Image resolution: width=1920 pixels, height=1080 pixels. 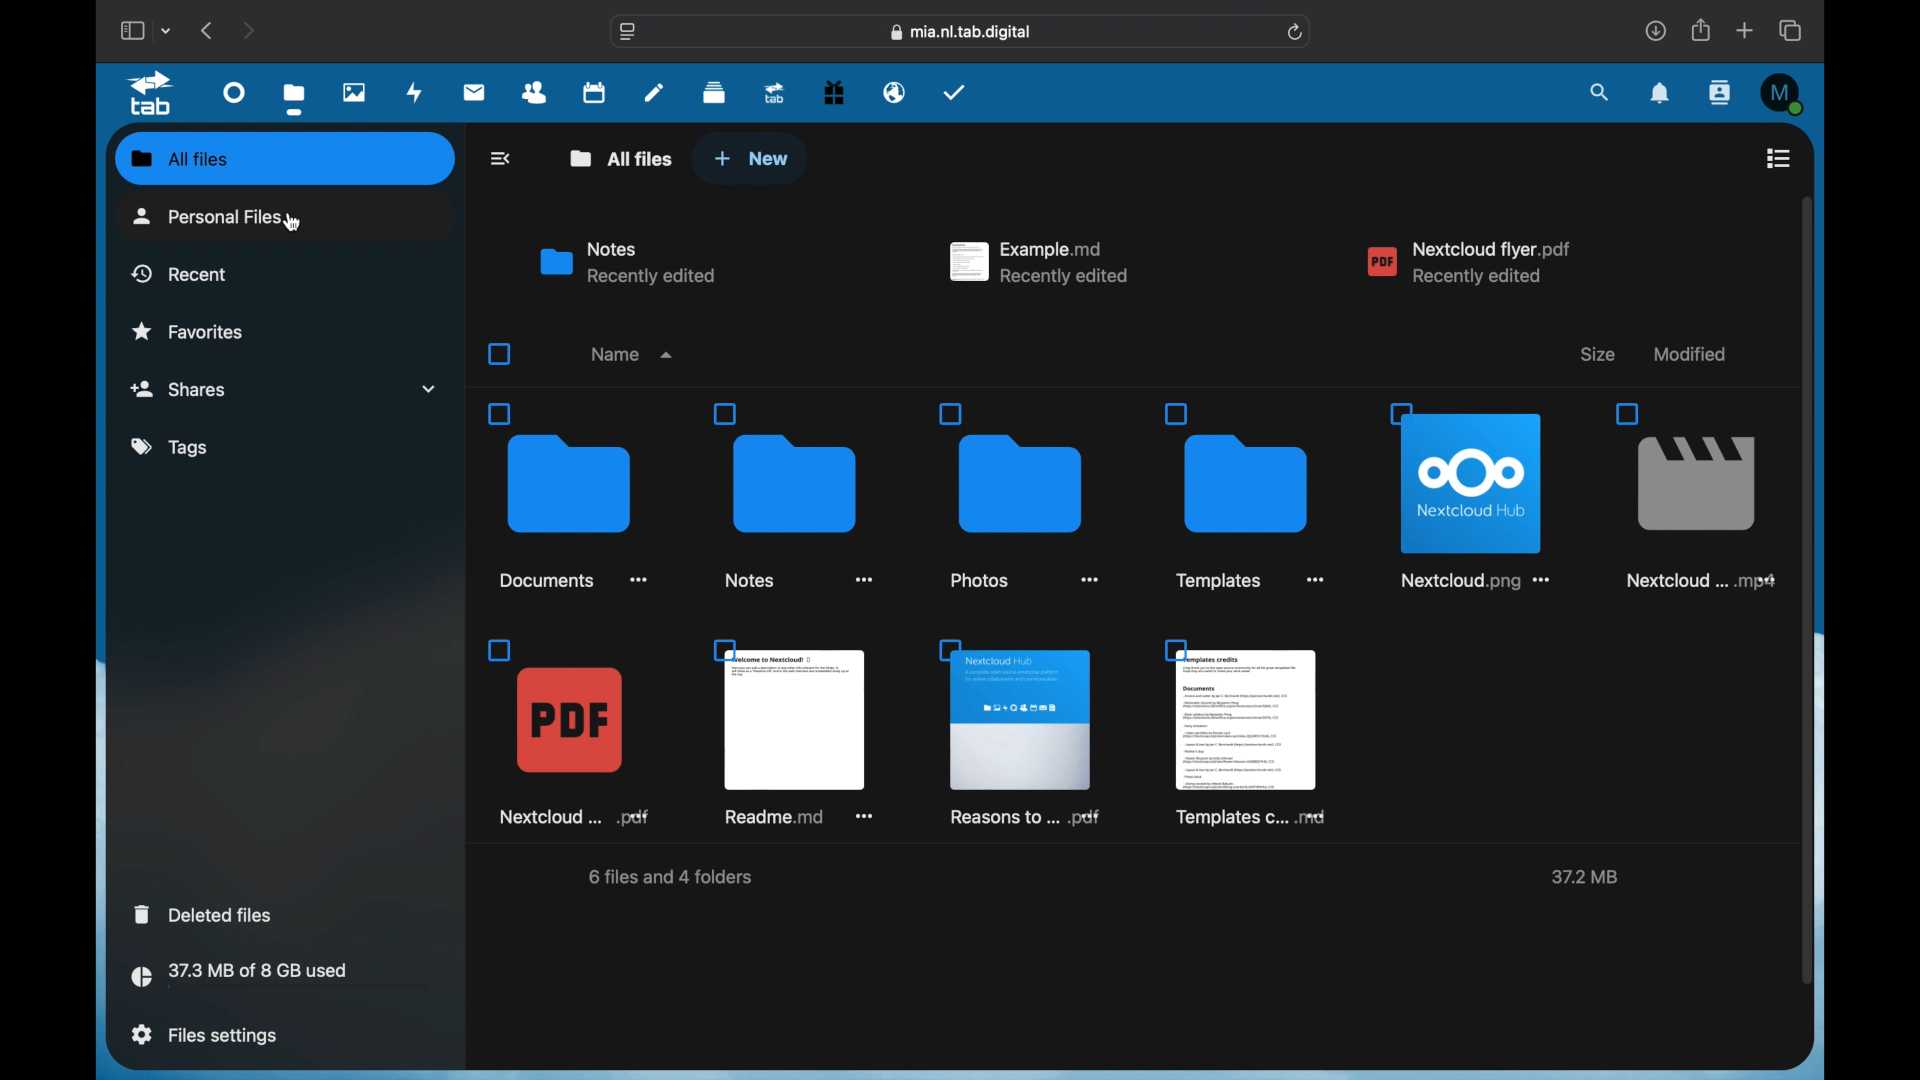 What do you see at coordinates (284, 389) in the screenshot?
I see `shares` at bounding box center [284, 389].